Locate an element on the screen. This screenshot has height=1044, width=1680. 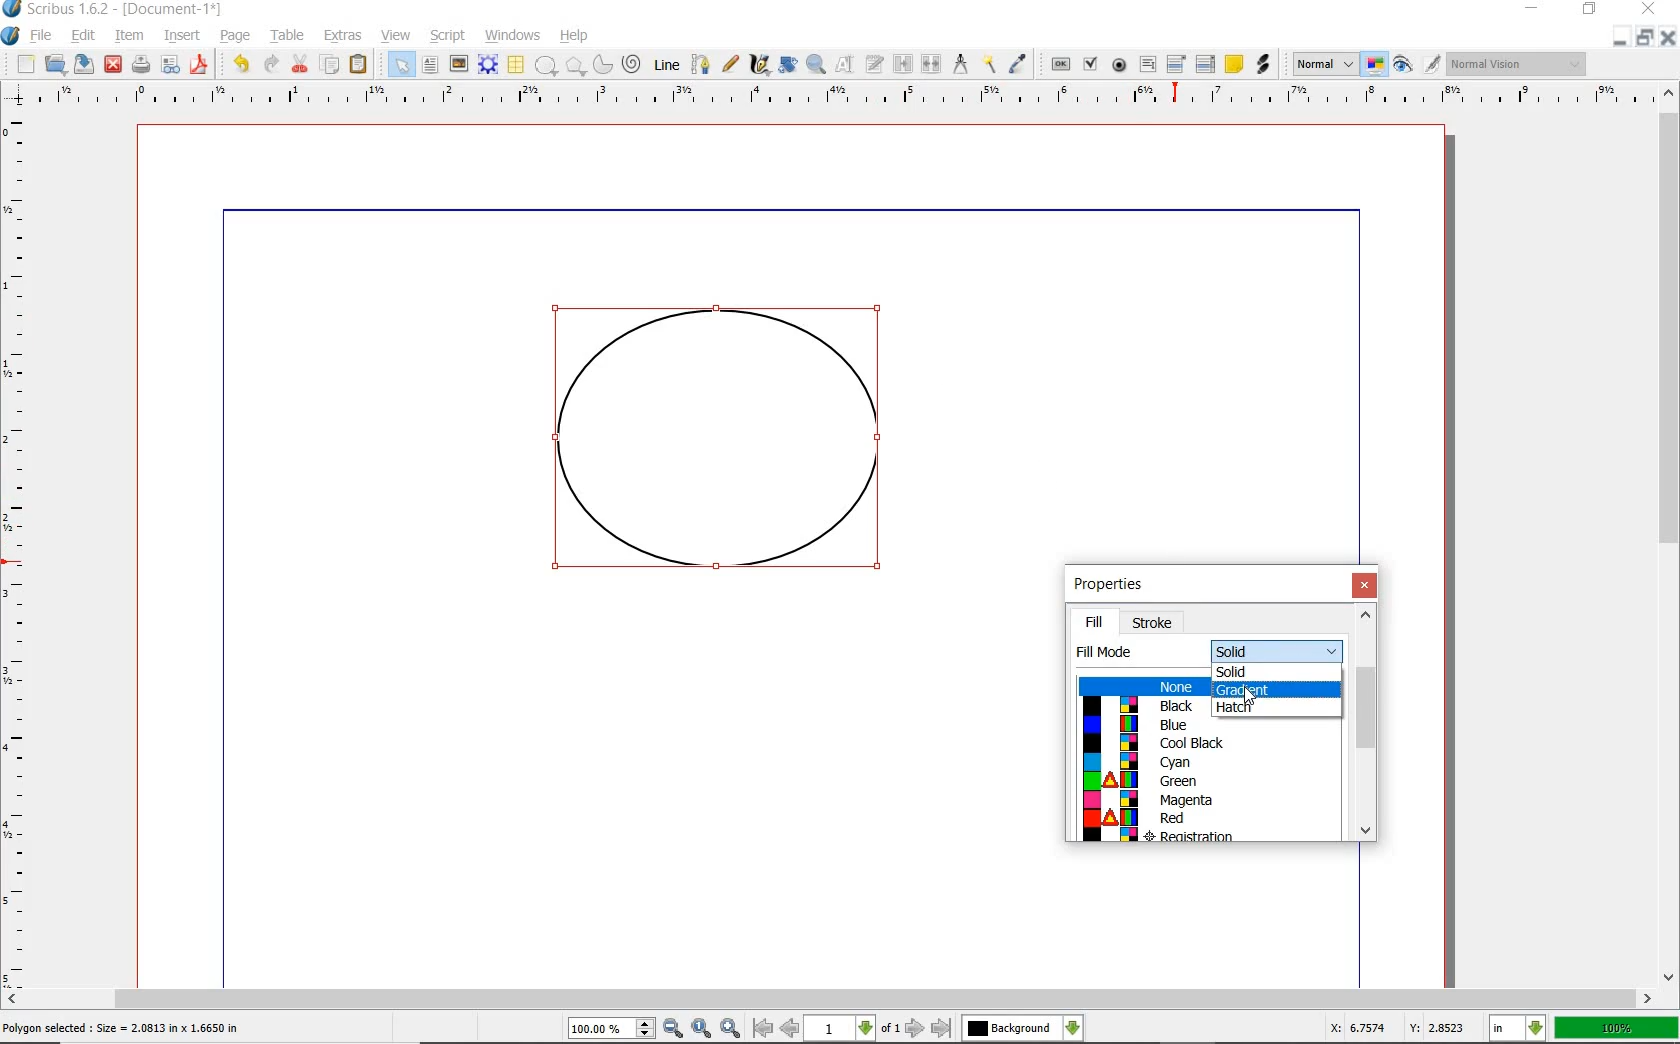
SYSTEM LOGO is located at coordinates (11, 36).